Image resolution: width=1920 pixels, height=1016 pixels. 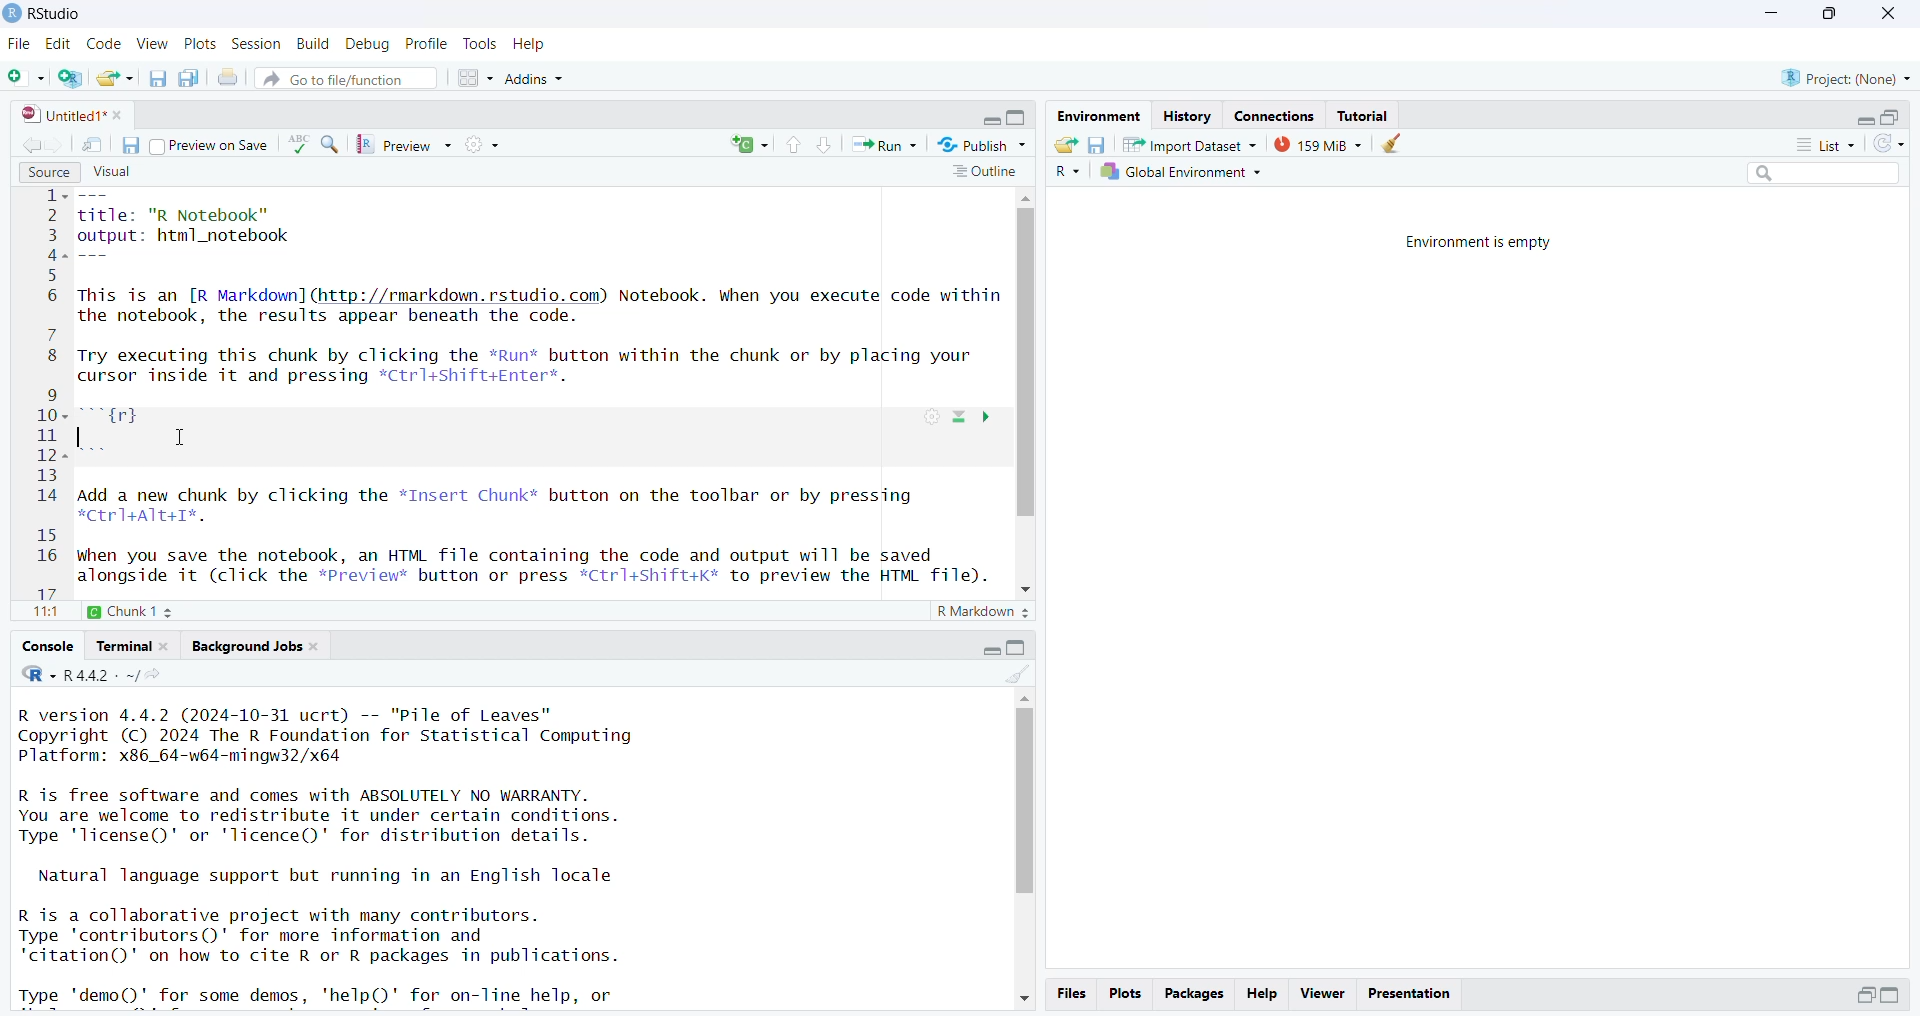 I want to click on collapse, so click(x=1018, y=119).